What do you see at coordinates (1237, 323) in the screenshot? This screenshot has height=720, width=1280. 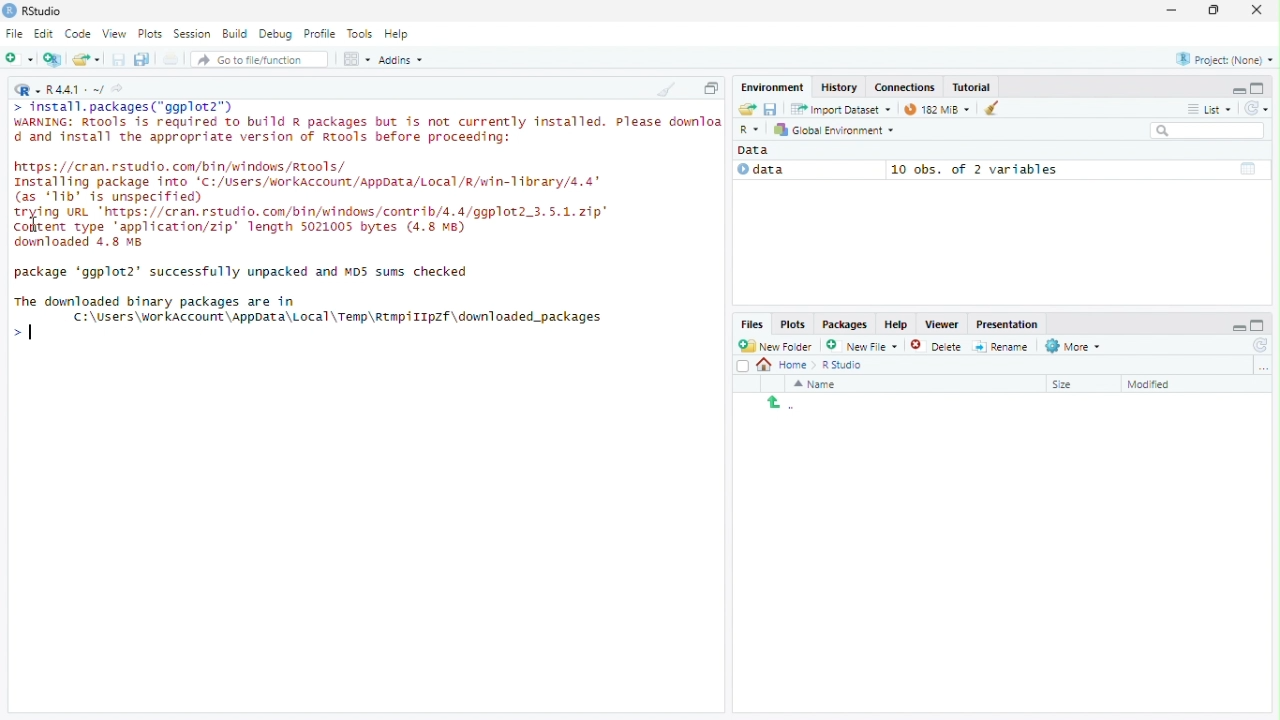 I see `minimize` at bounding box center [1237, 323].